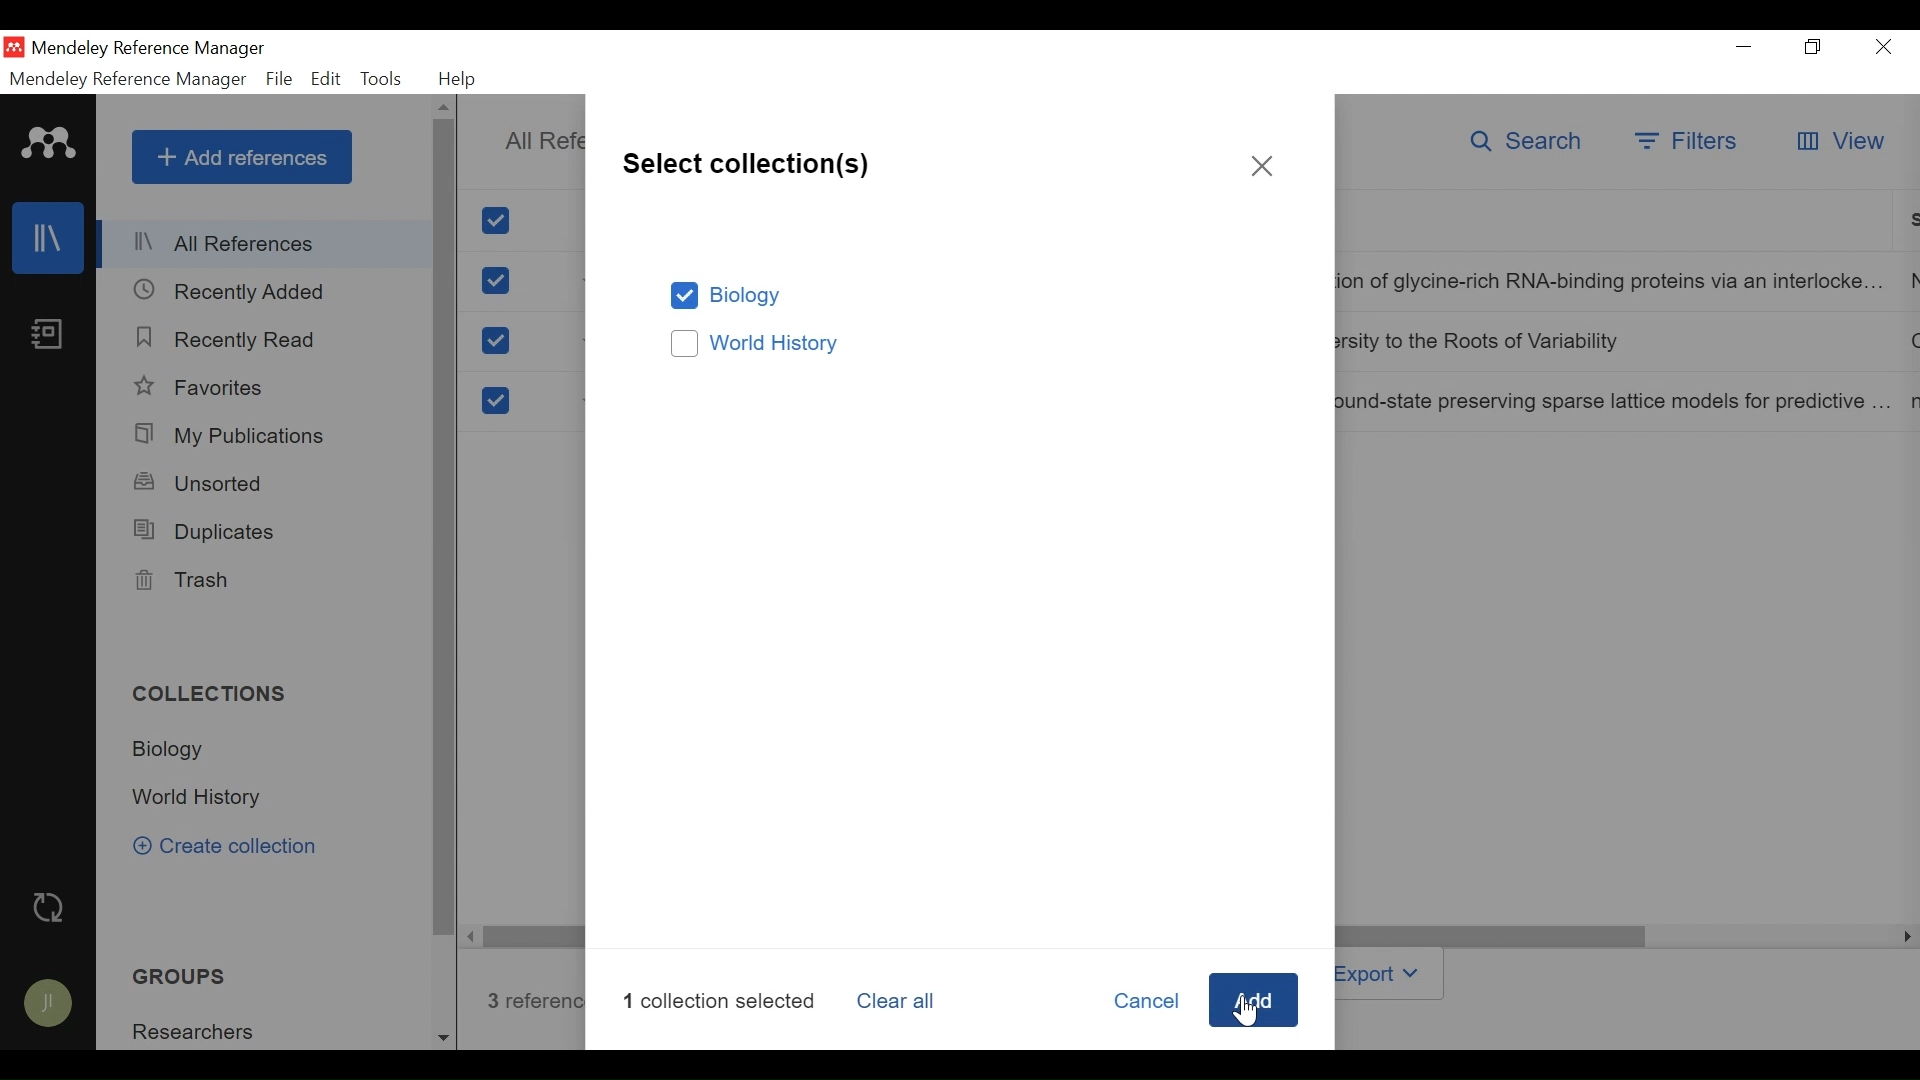 The width and height of the screenshot is (1920, 1080). What do you see at coordinates (443, 108) in the screenshot?
I see `Scroll up` at bounding box center [443, 108].